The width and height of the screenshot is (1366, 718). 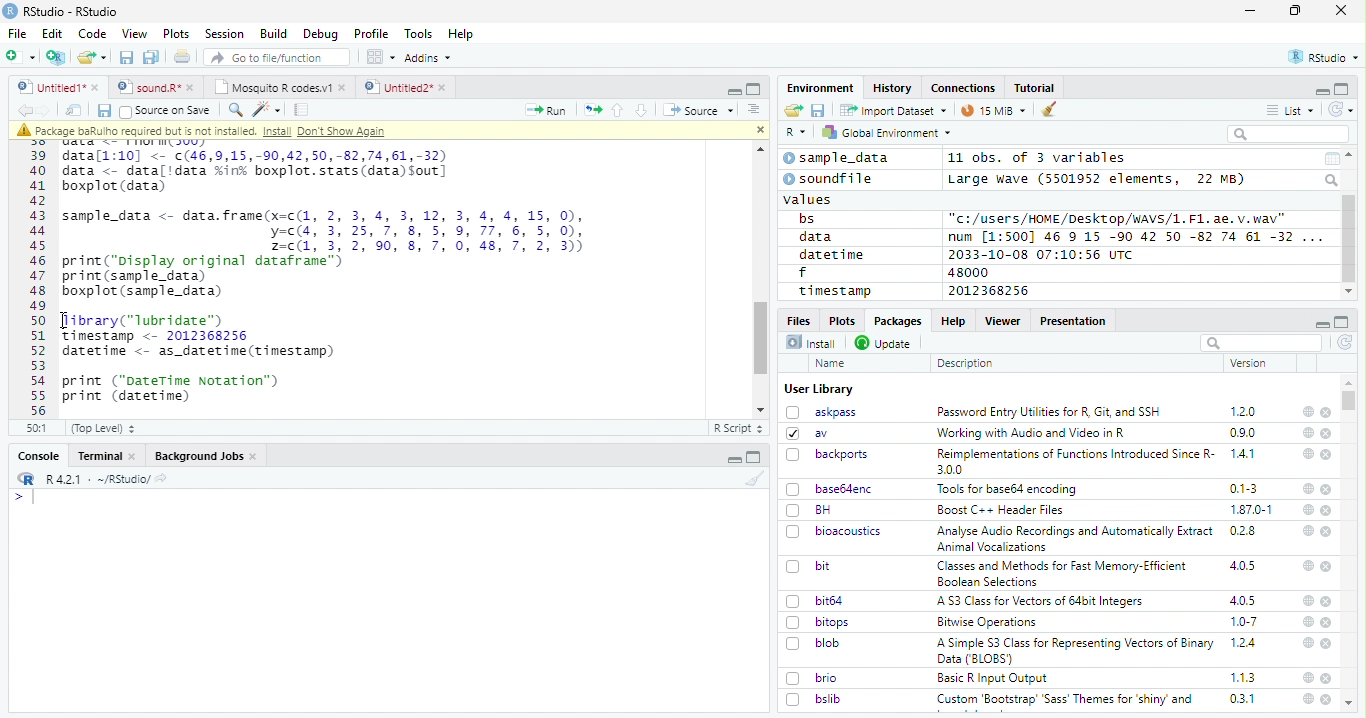 I want to click on Workspace panes, so click(x=381, y=57).